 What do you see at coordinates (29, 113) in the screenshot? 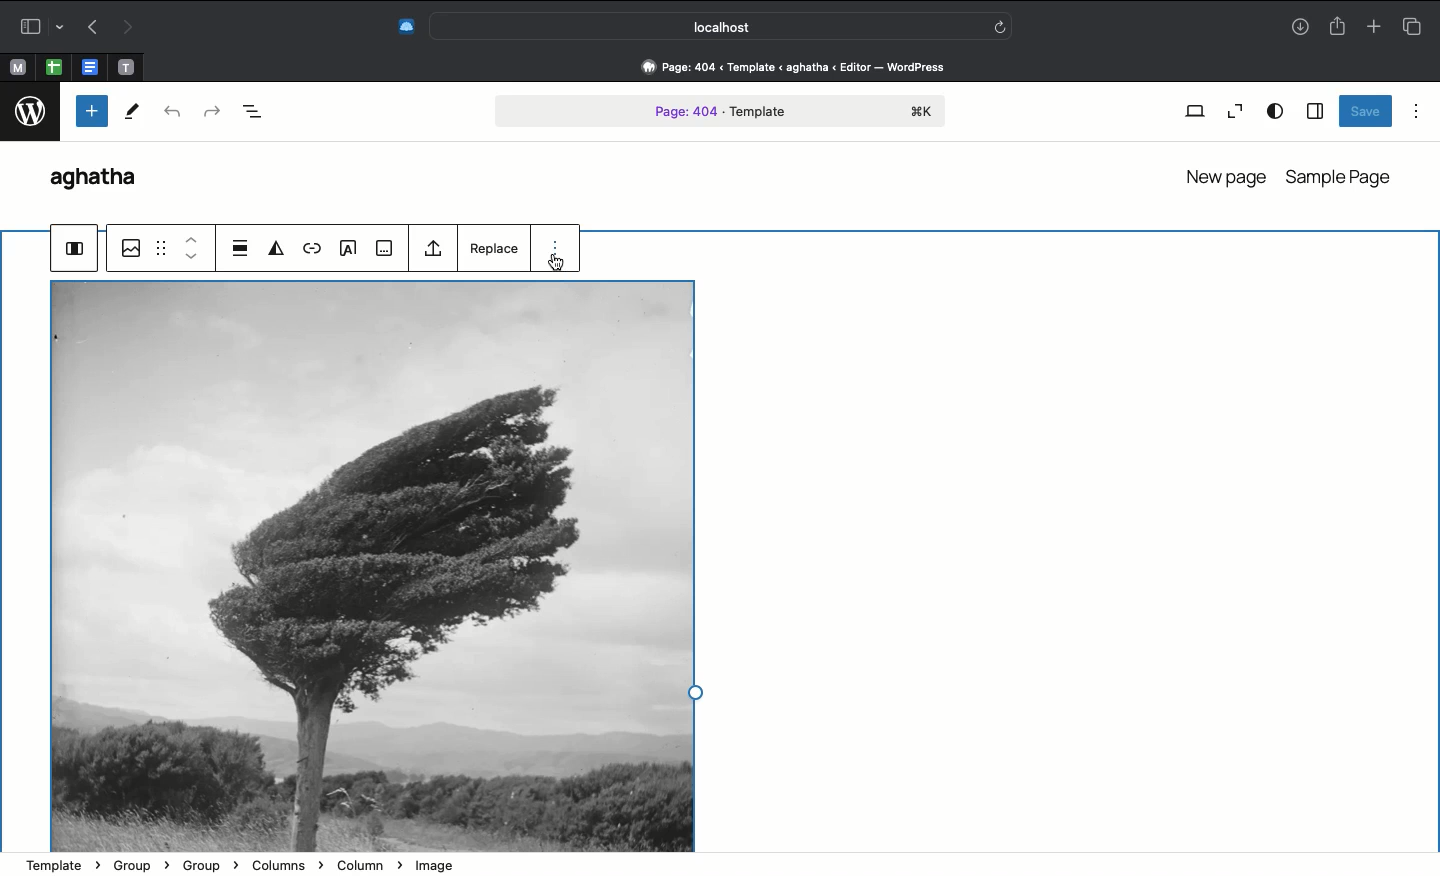
I see `logo` at bounding box center [29, 113].